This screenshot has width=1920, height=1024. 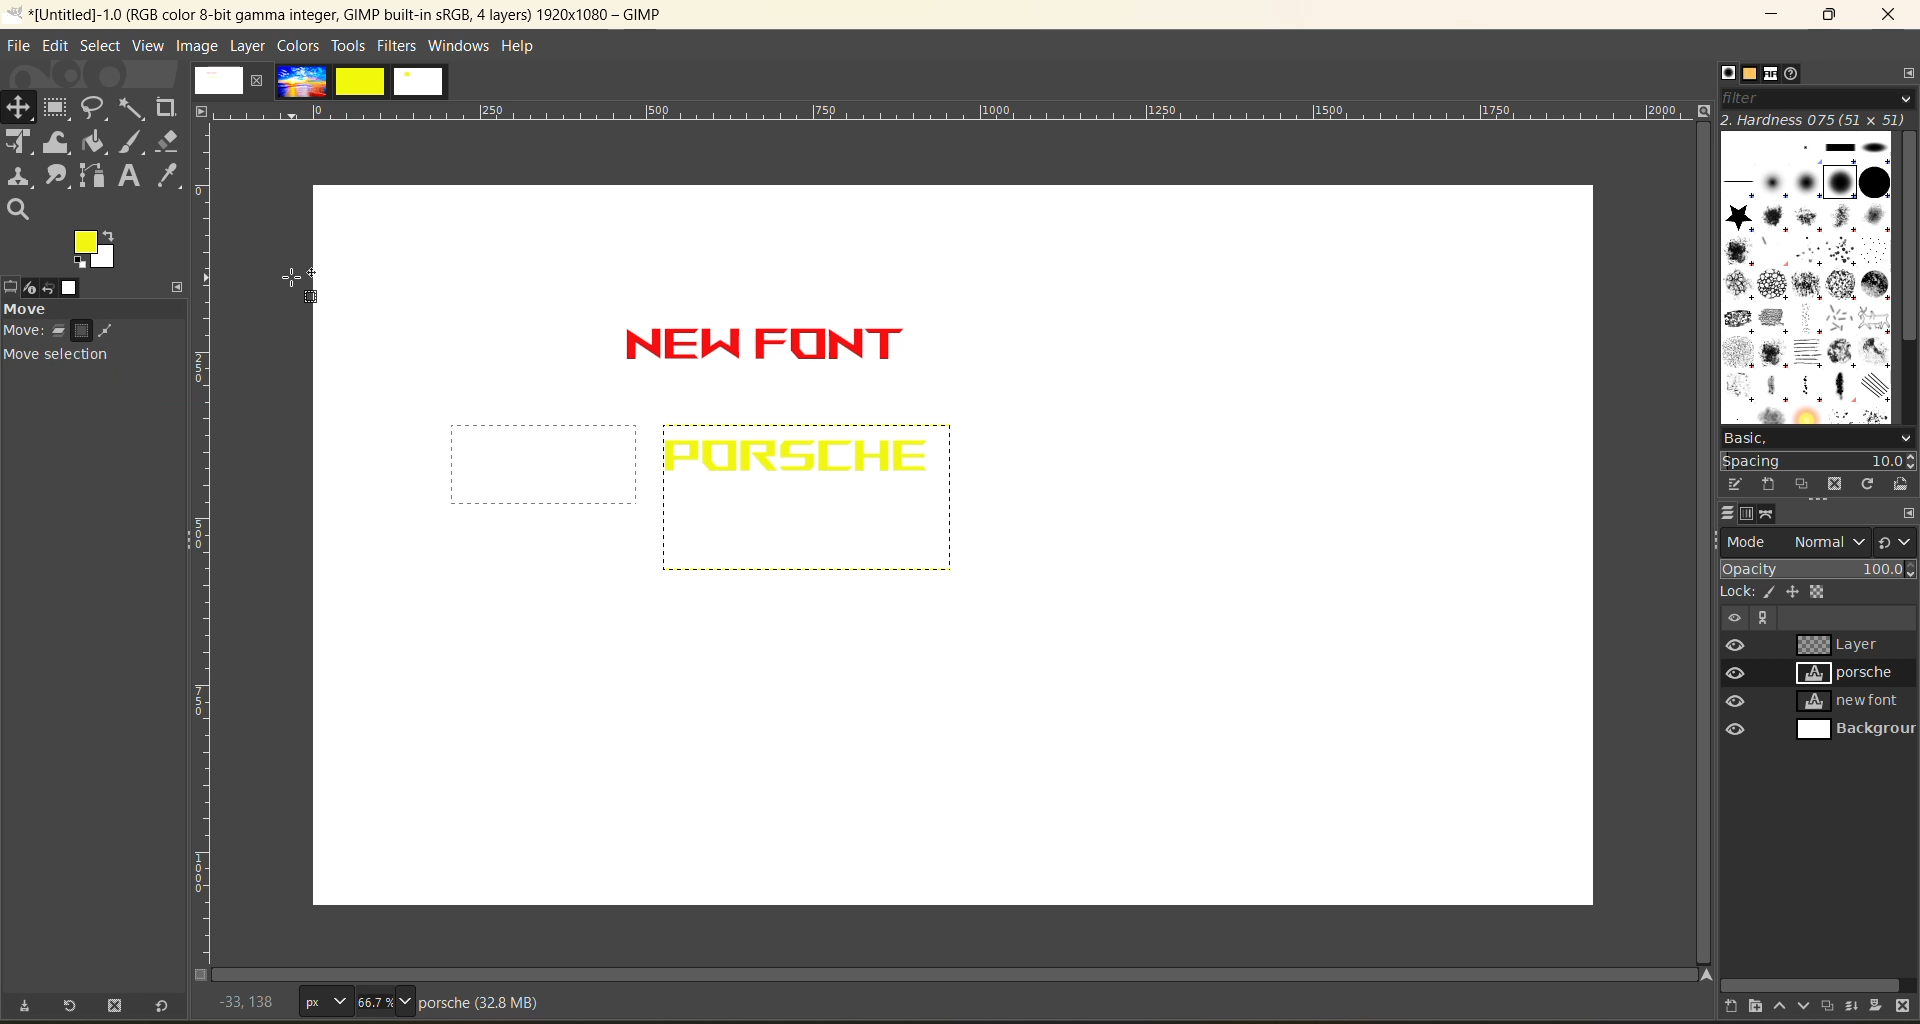 I want to click on mode, so click(x=1793, y=543).